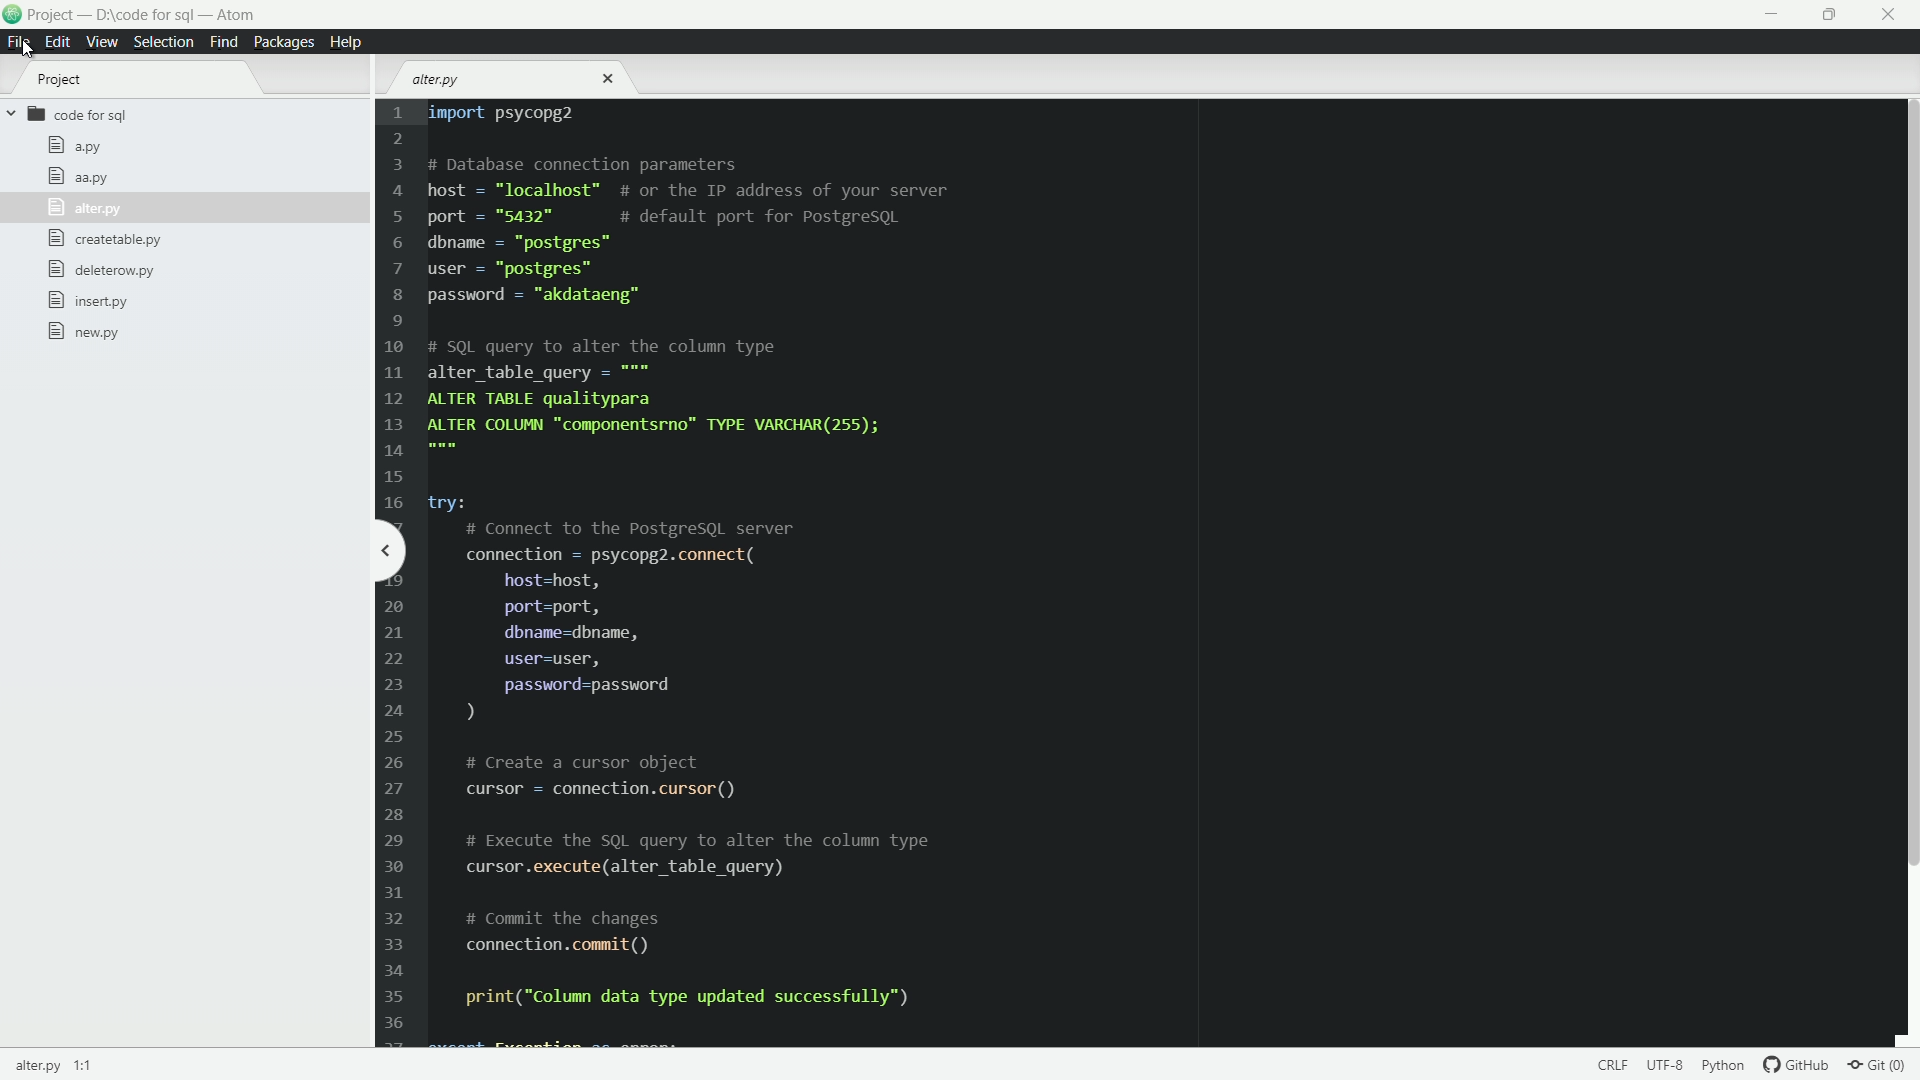  What do you see at coordinates (1774, 15) in the screenshot?
I see `minimize` at bounding box center [1774, 15].